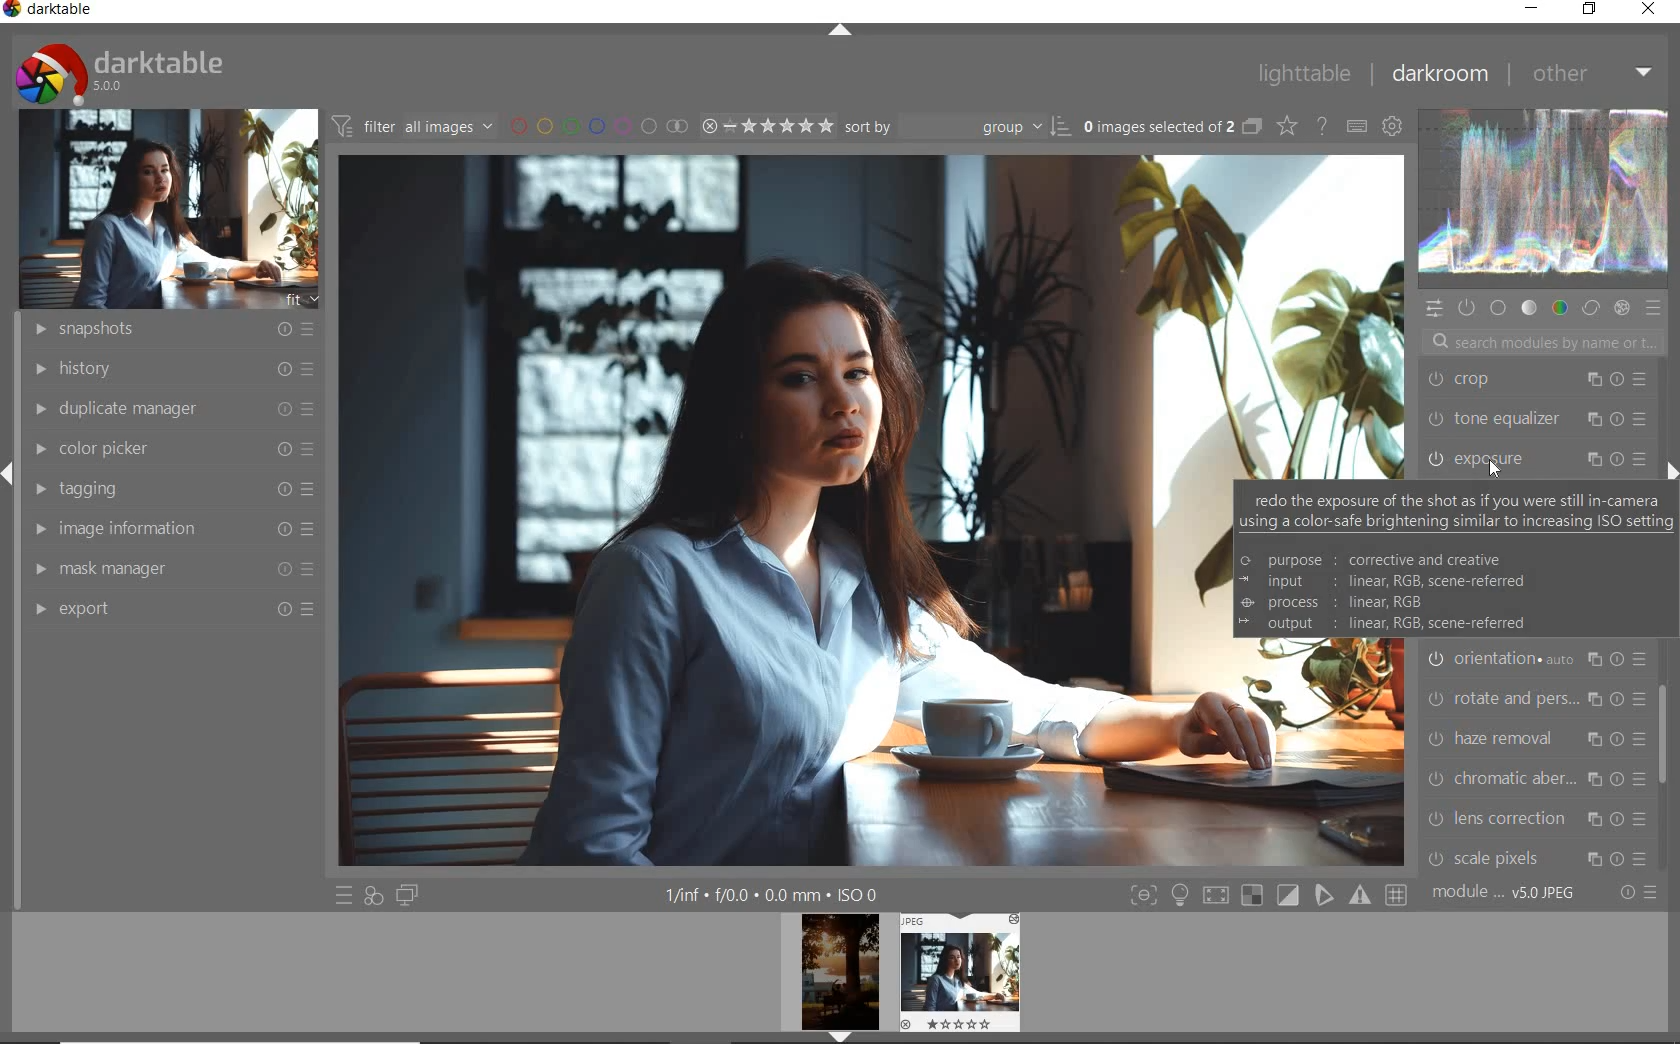  What do you see at coordinates (169, 487) in the screenshot?
I see `TAGGING` at bounding box center [169, 487].